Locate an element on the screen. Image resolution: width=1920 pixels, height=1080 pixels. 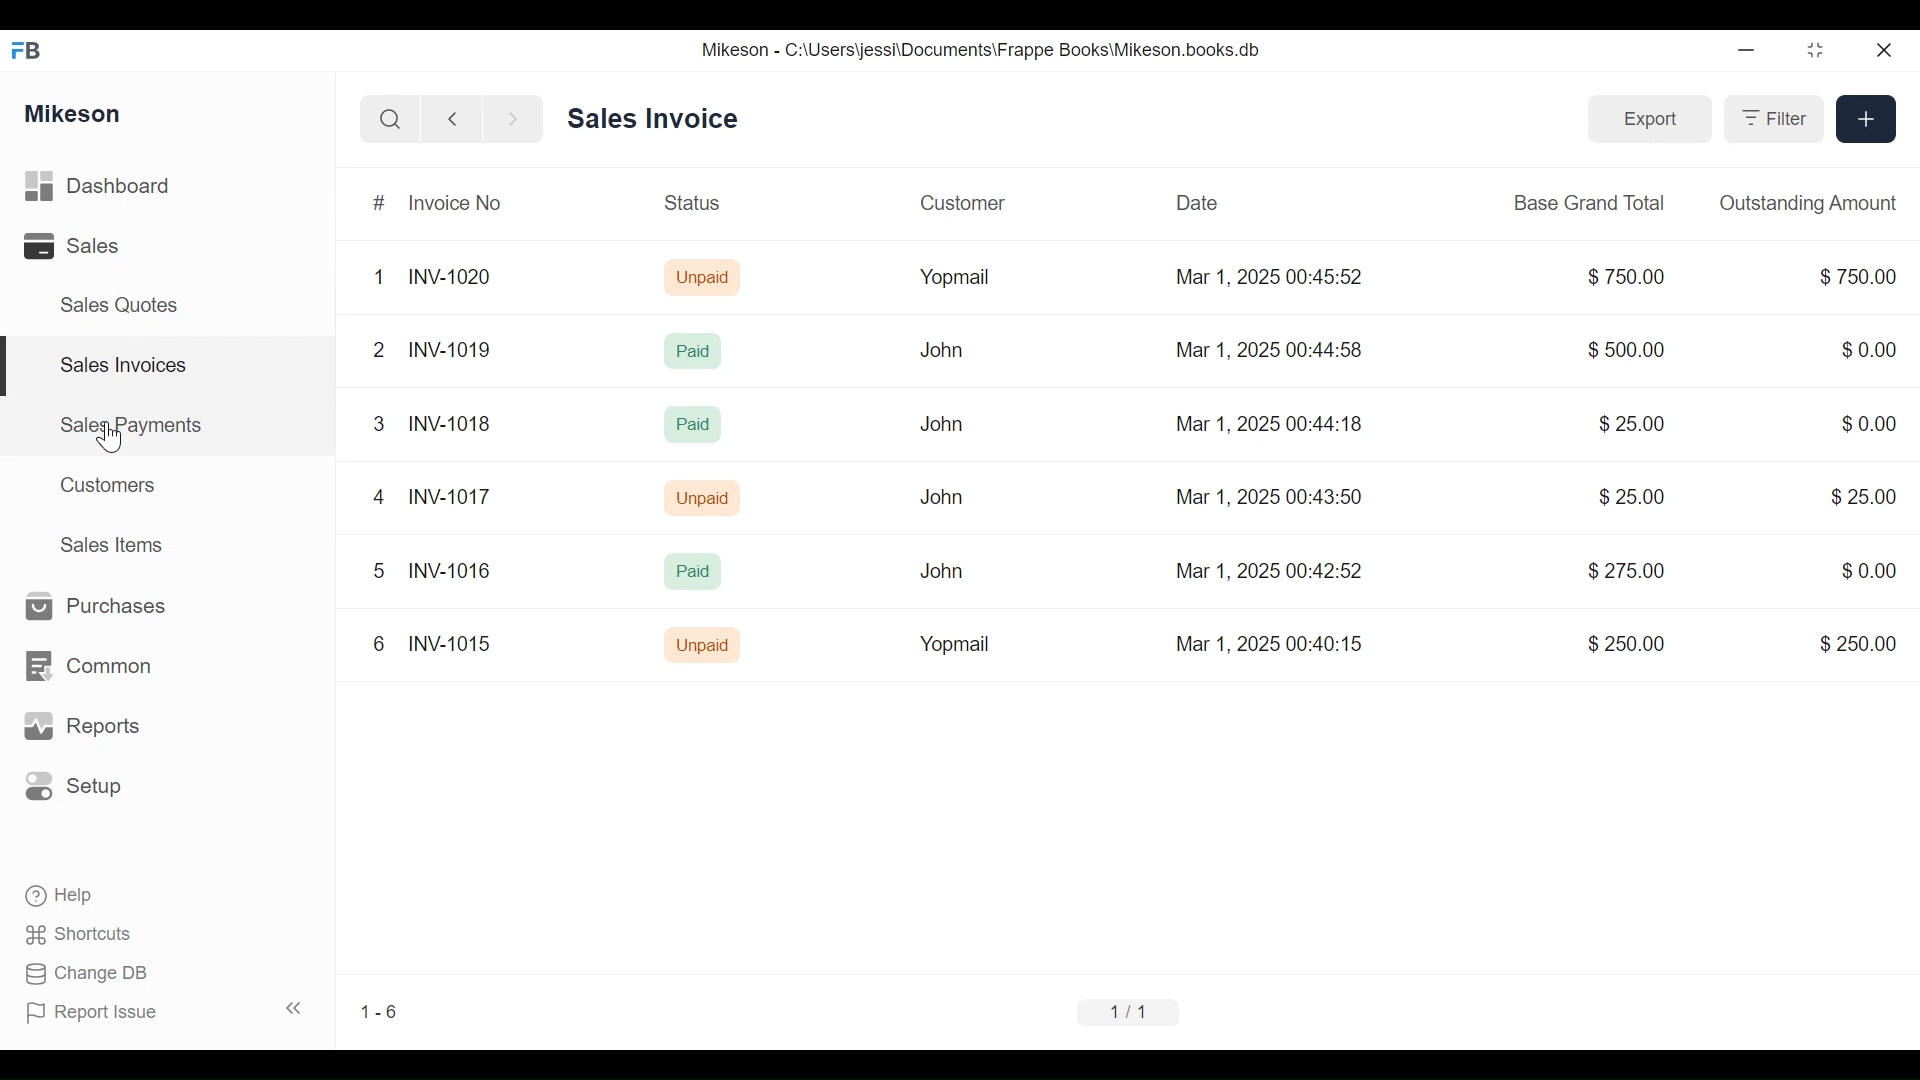
Filter is located at coordinates (1769, 121).